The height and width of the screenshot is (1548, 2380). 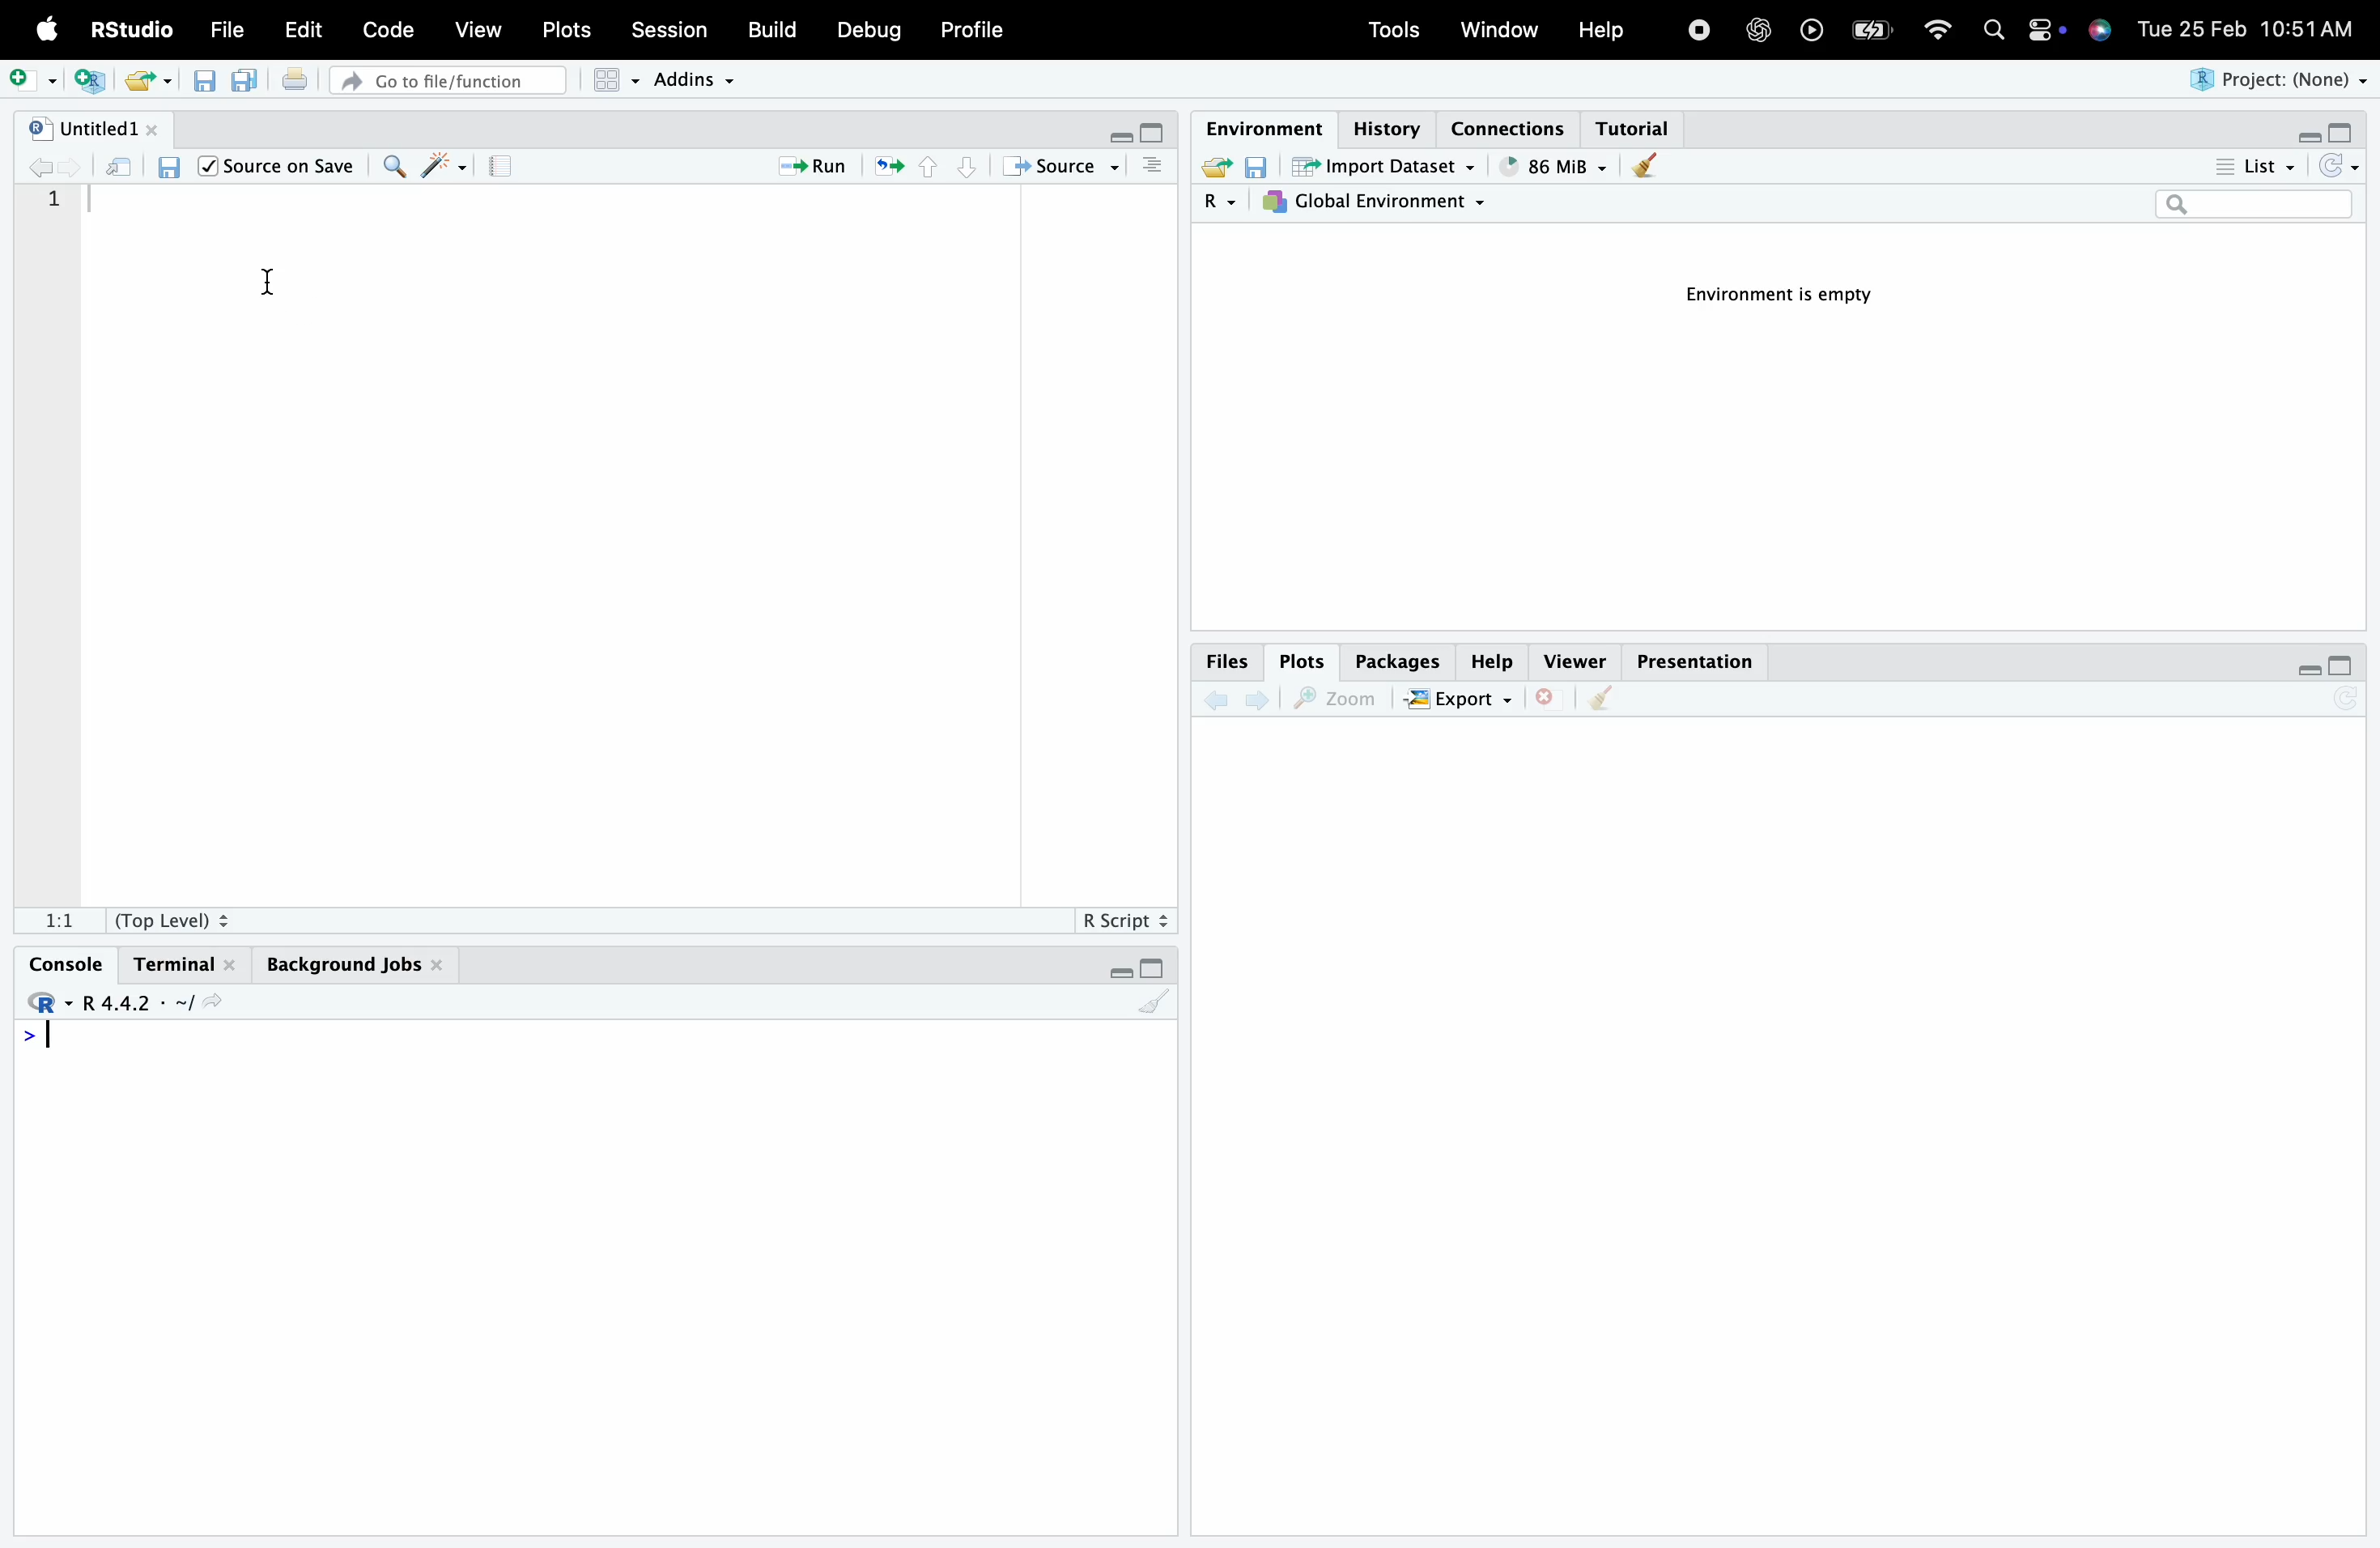 What do you see at coordinates (1605, 706) in the screenshot?
I see `clear` at bounding box center [1605, 706].